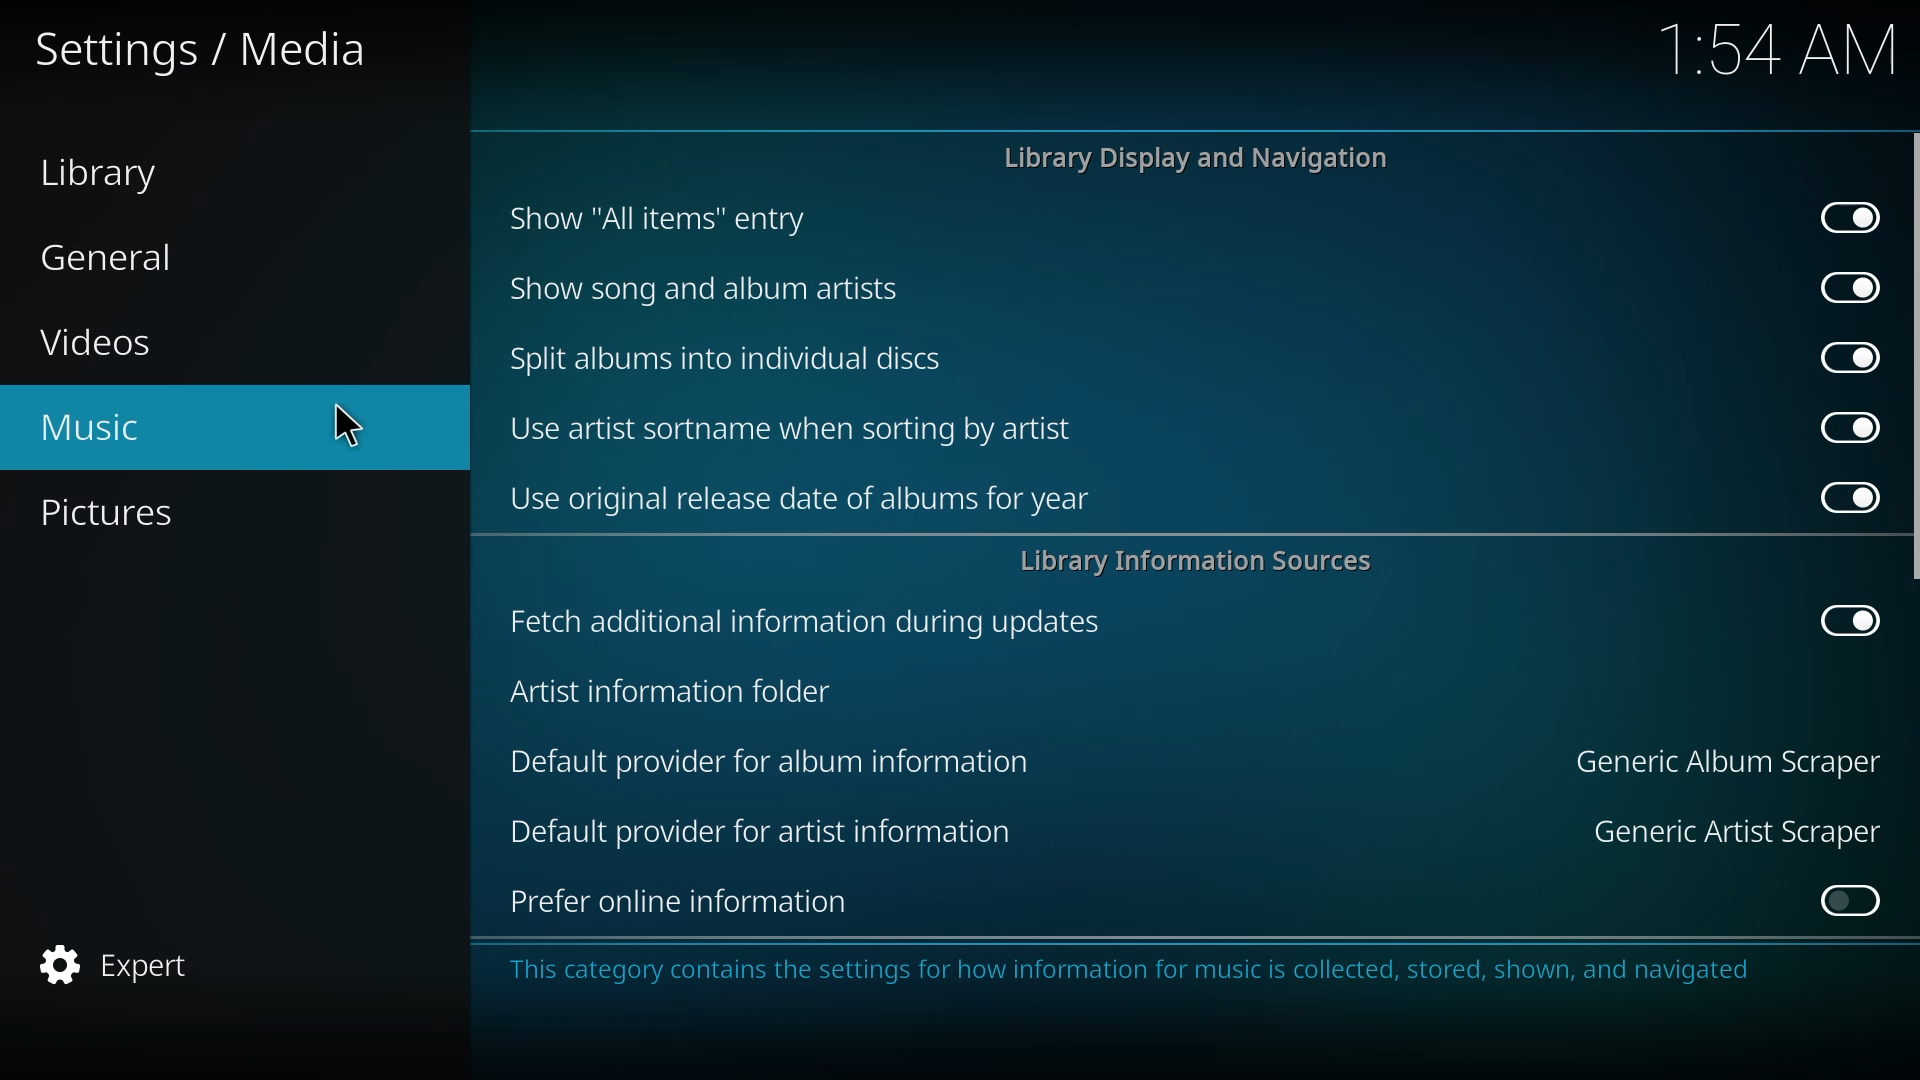  What do you see at coordinates (110, 515) in the screenshot?
I see `pictures` at bounding box center [110, 515].